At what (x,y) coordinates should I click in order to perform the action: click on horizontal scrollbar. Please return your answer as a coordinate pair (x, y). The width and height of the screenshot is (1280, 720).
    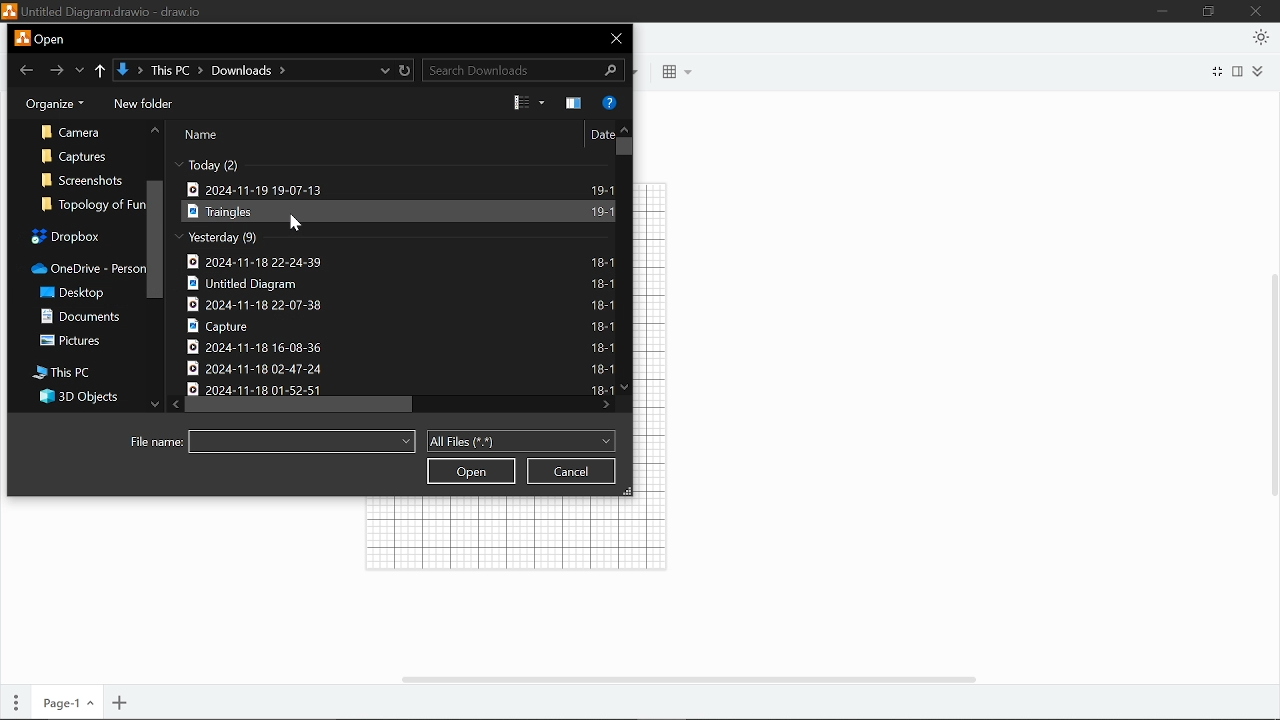
    Looking at the image, I should click on (696, 676).